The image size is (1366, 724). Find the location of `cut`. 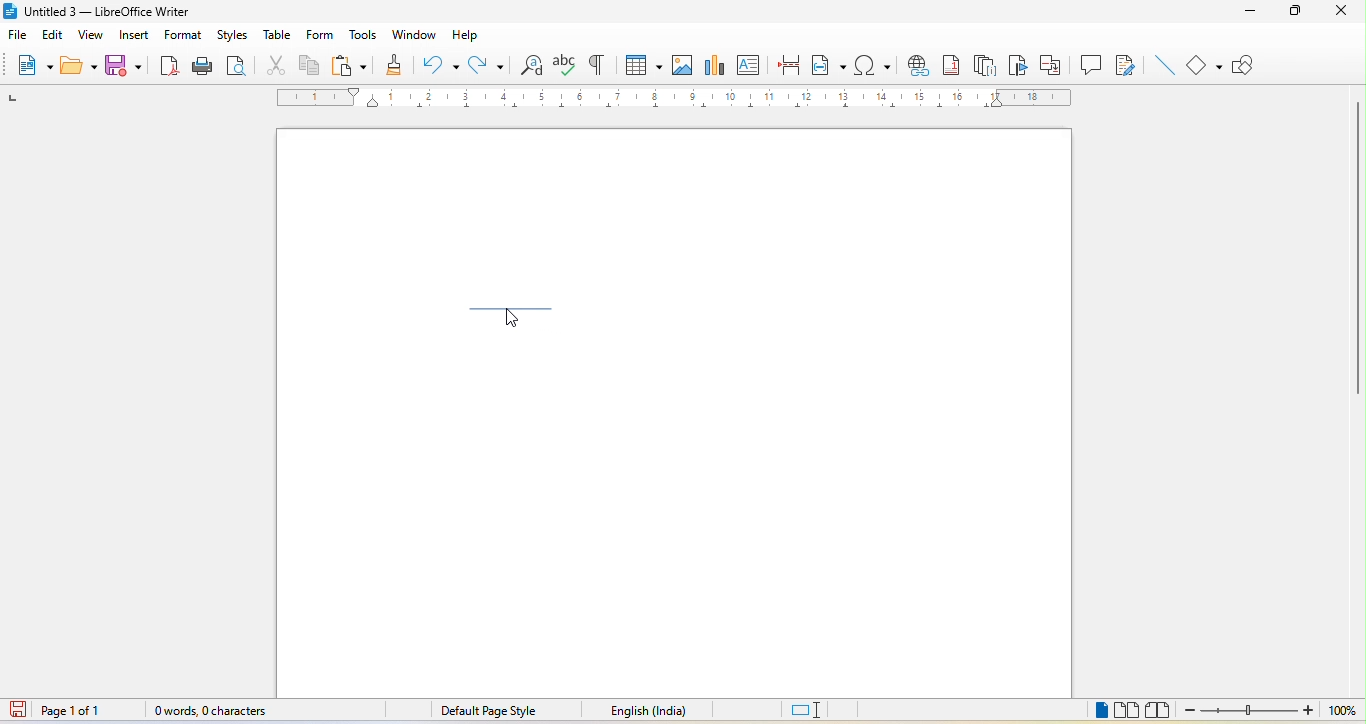

cut is located at coordinates (271, 63).